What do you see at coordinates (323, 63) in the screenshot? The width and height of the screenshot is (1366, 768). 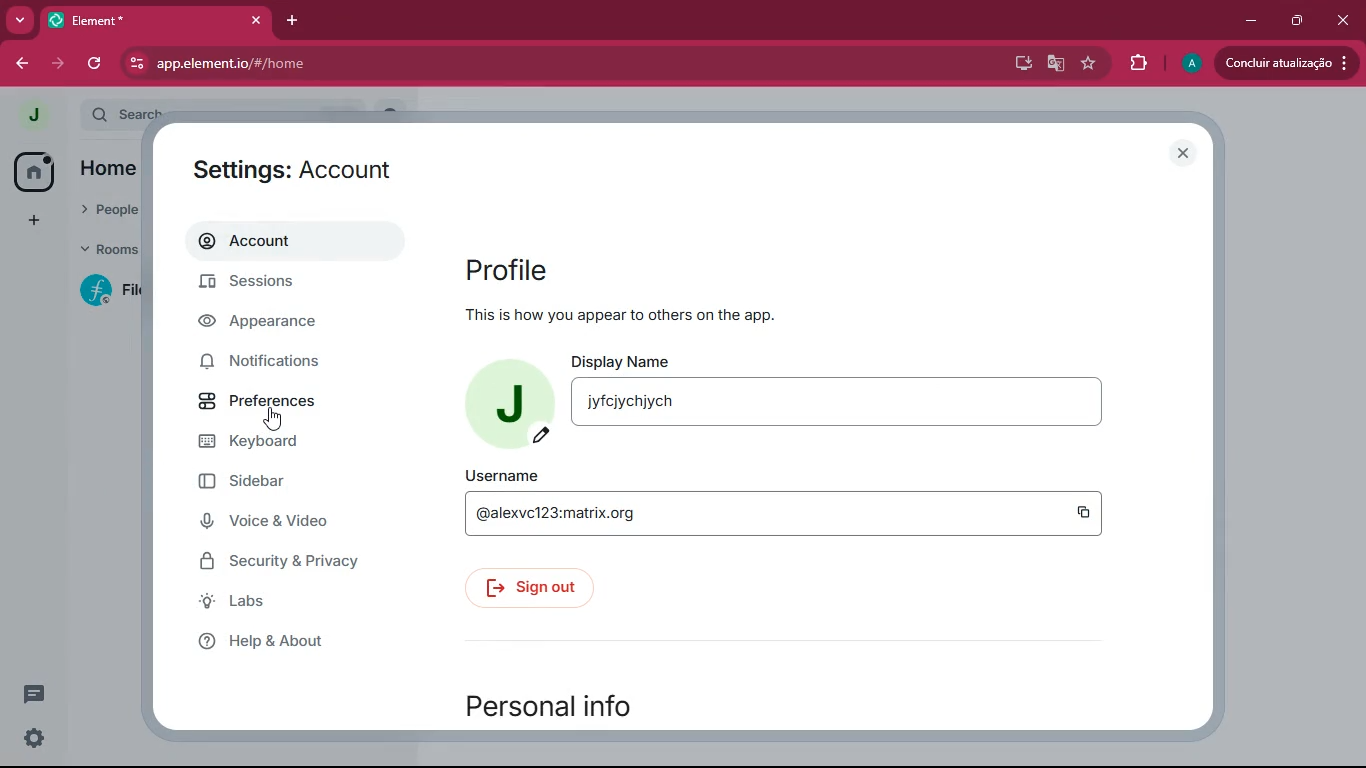 I see `app.element.io/#/home` at bounding box center [323, 63].